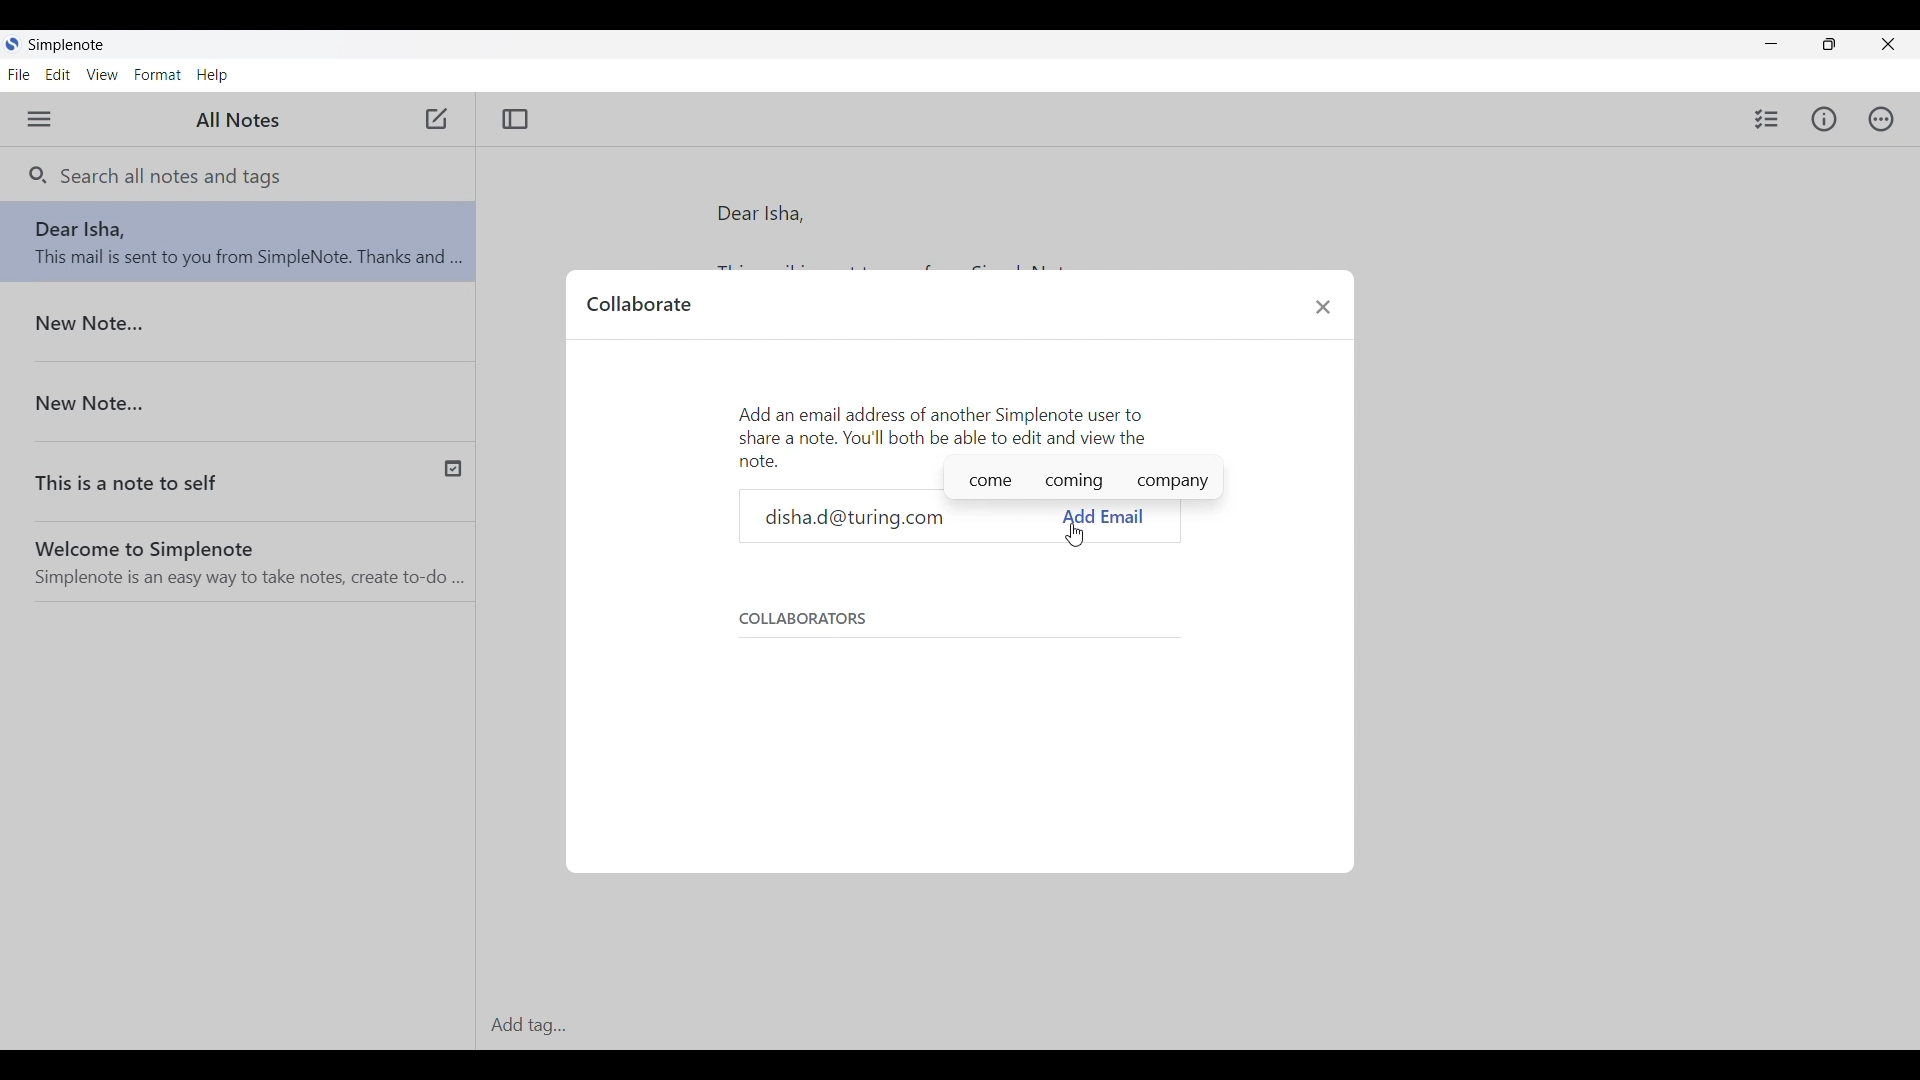 Image resolution: width=1920 pixels, height=1080 pixels. Describe the element at coordinates (213, 75) in the screenshot. I see `Help` at that location.